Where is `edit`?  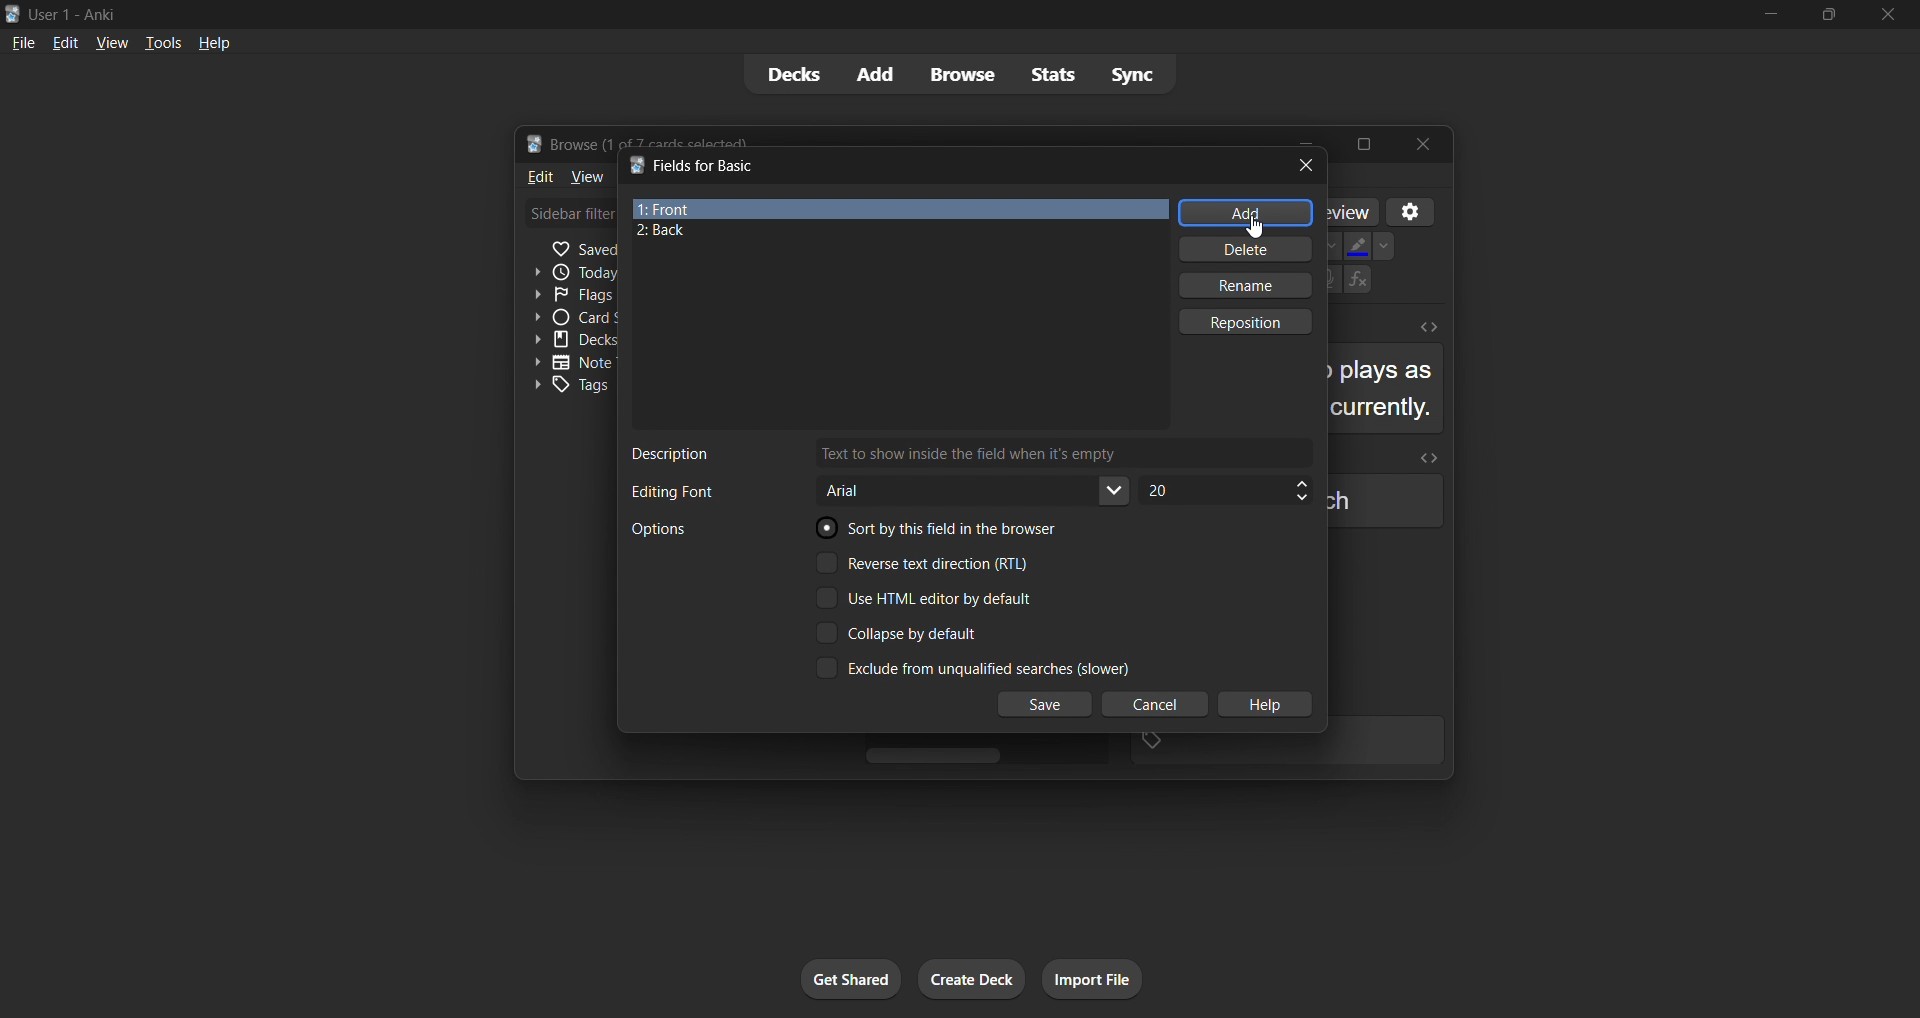
edit is located at coordinates (62, 42).